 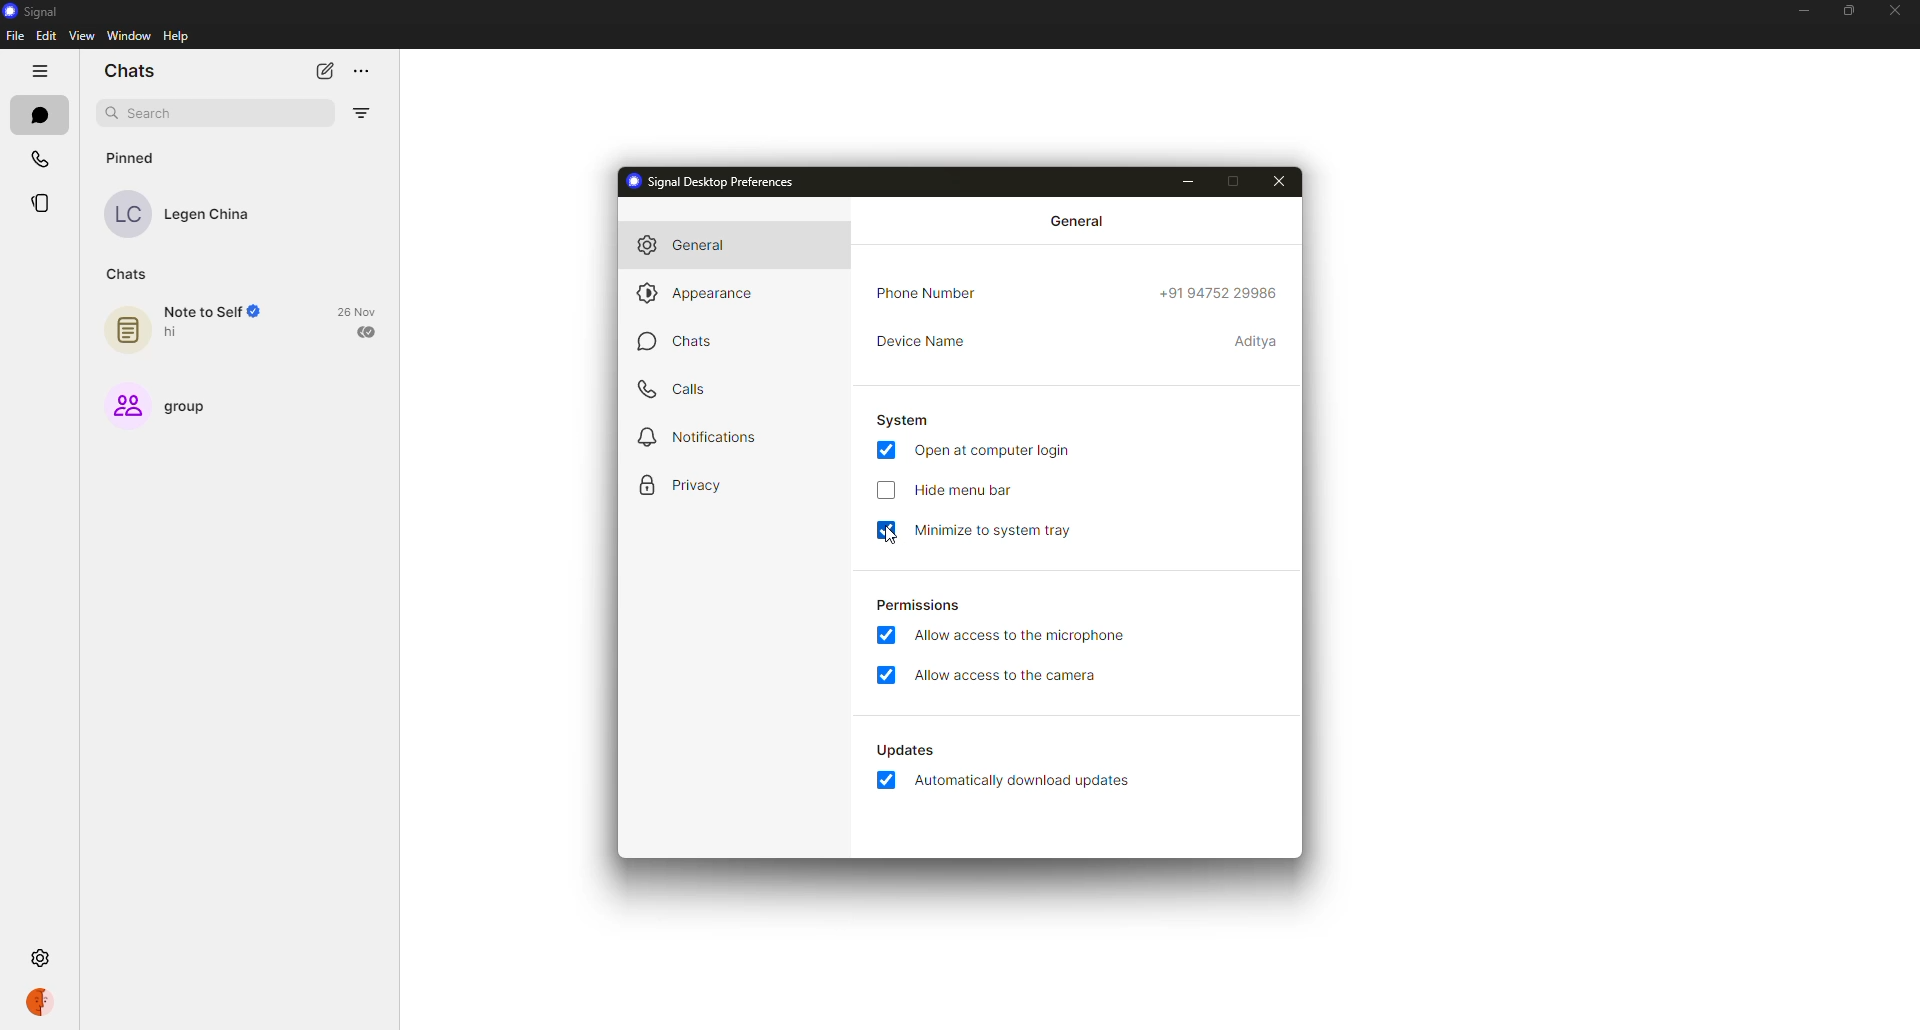 I want to click on stories, so click(x=43, y=202).